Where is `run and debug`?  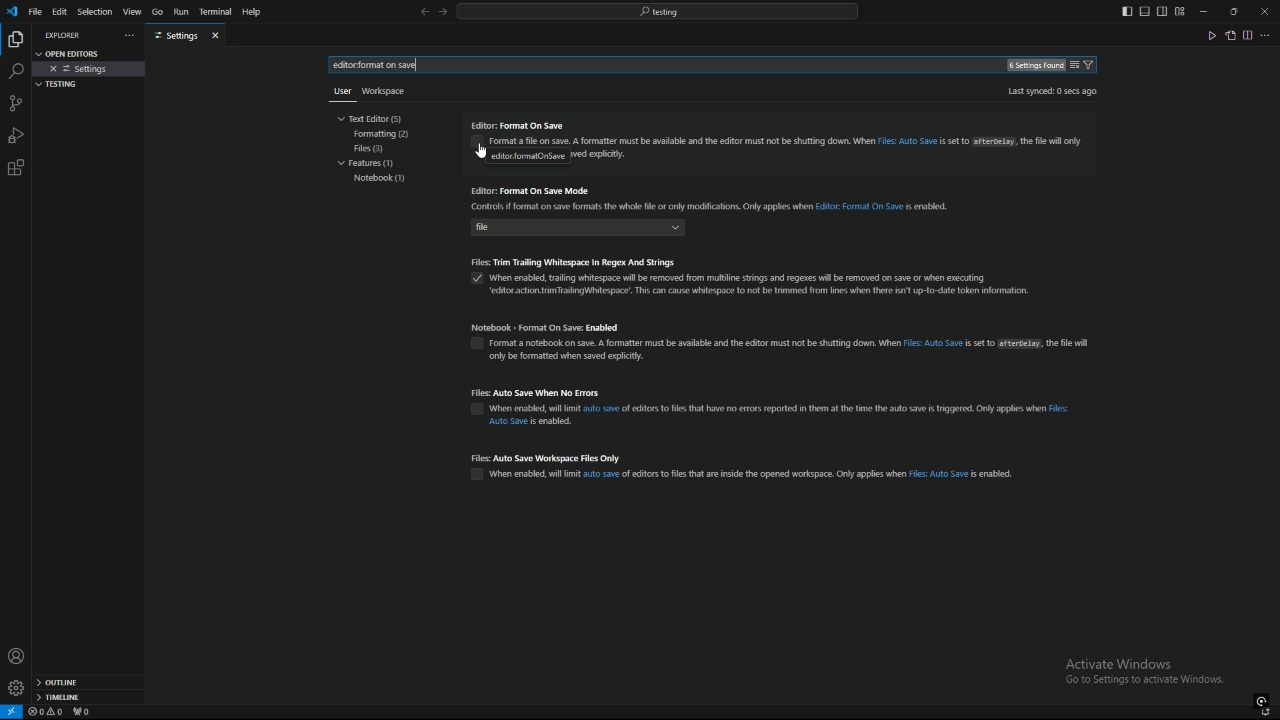
run and debug is located at coordinates (16, 135).